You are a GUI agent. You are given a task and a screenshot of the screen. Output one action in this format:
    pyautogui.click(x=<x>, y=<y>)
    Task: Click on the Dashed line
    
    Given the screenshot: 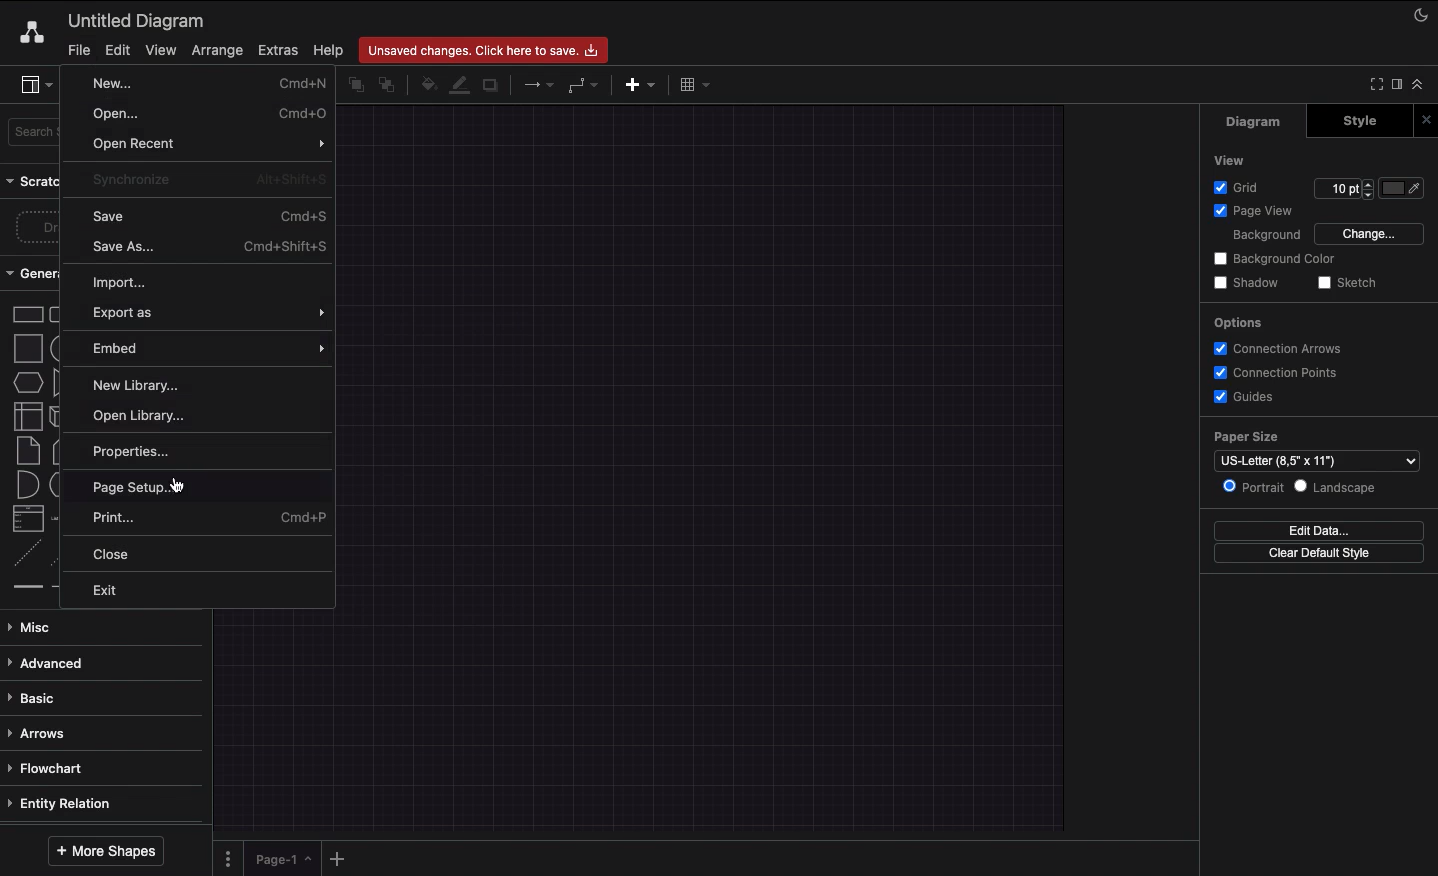 What is the action you would take?
    pyautogui.click(x=24, y=556)
    